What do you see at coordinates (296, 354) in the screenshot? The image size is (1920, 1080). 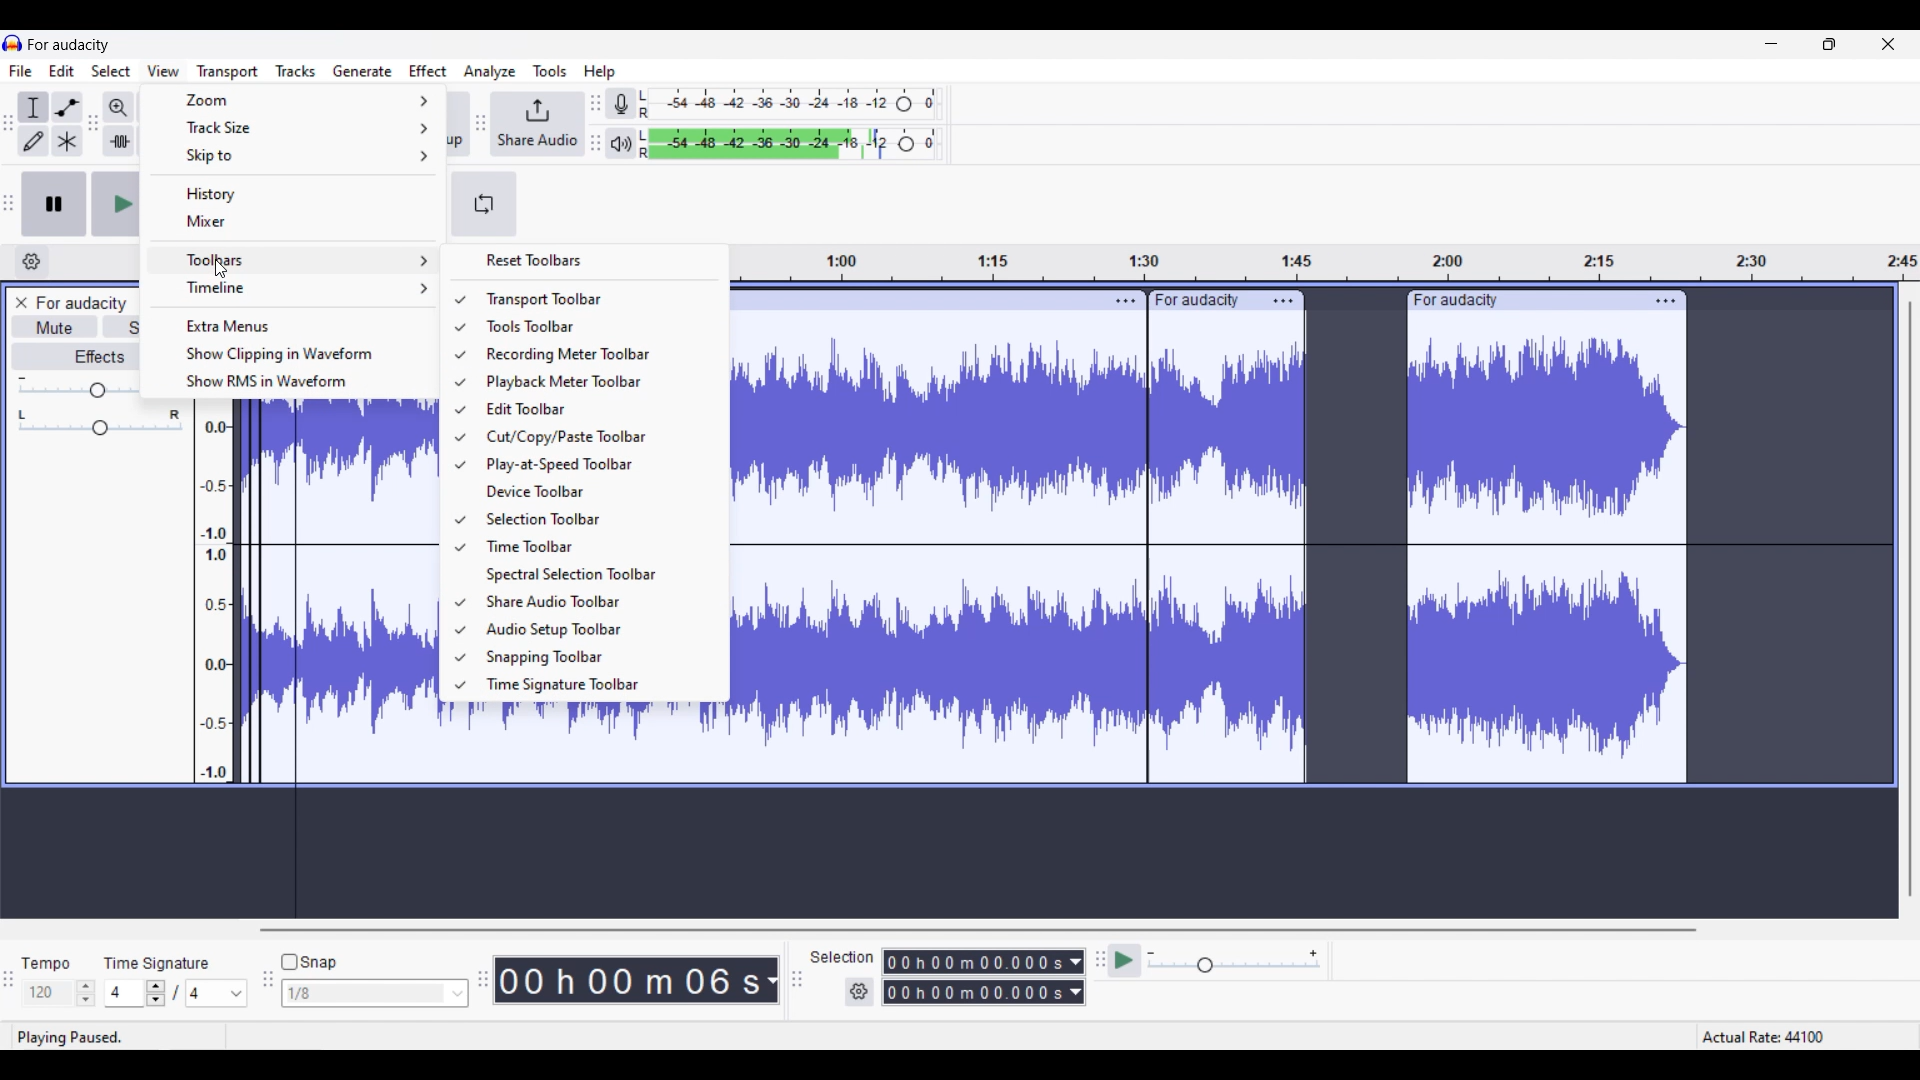 I see `Show clipping in waveform ` at bounding box center [296, 354].